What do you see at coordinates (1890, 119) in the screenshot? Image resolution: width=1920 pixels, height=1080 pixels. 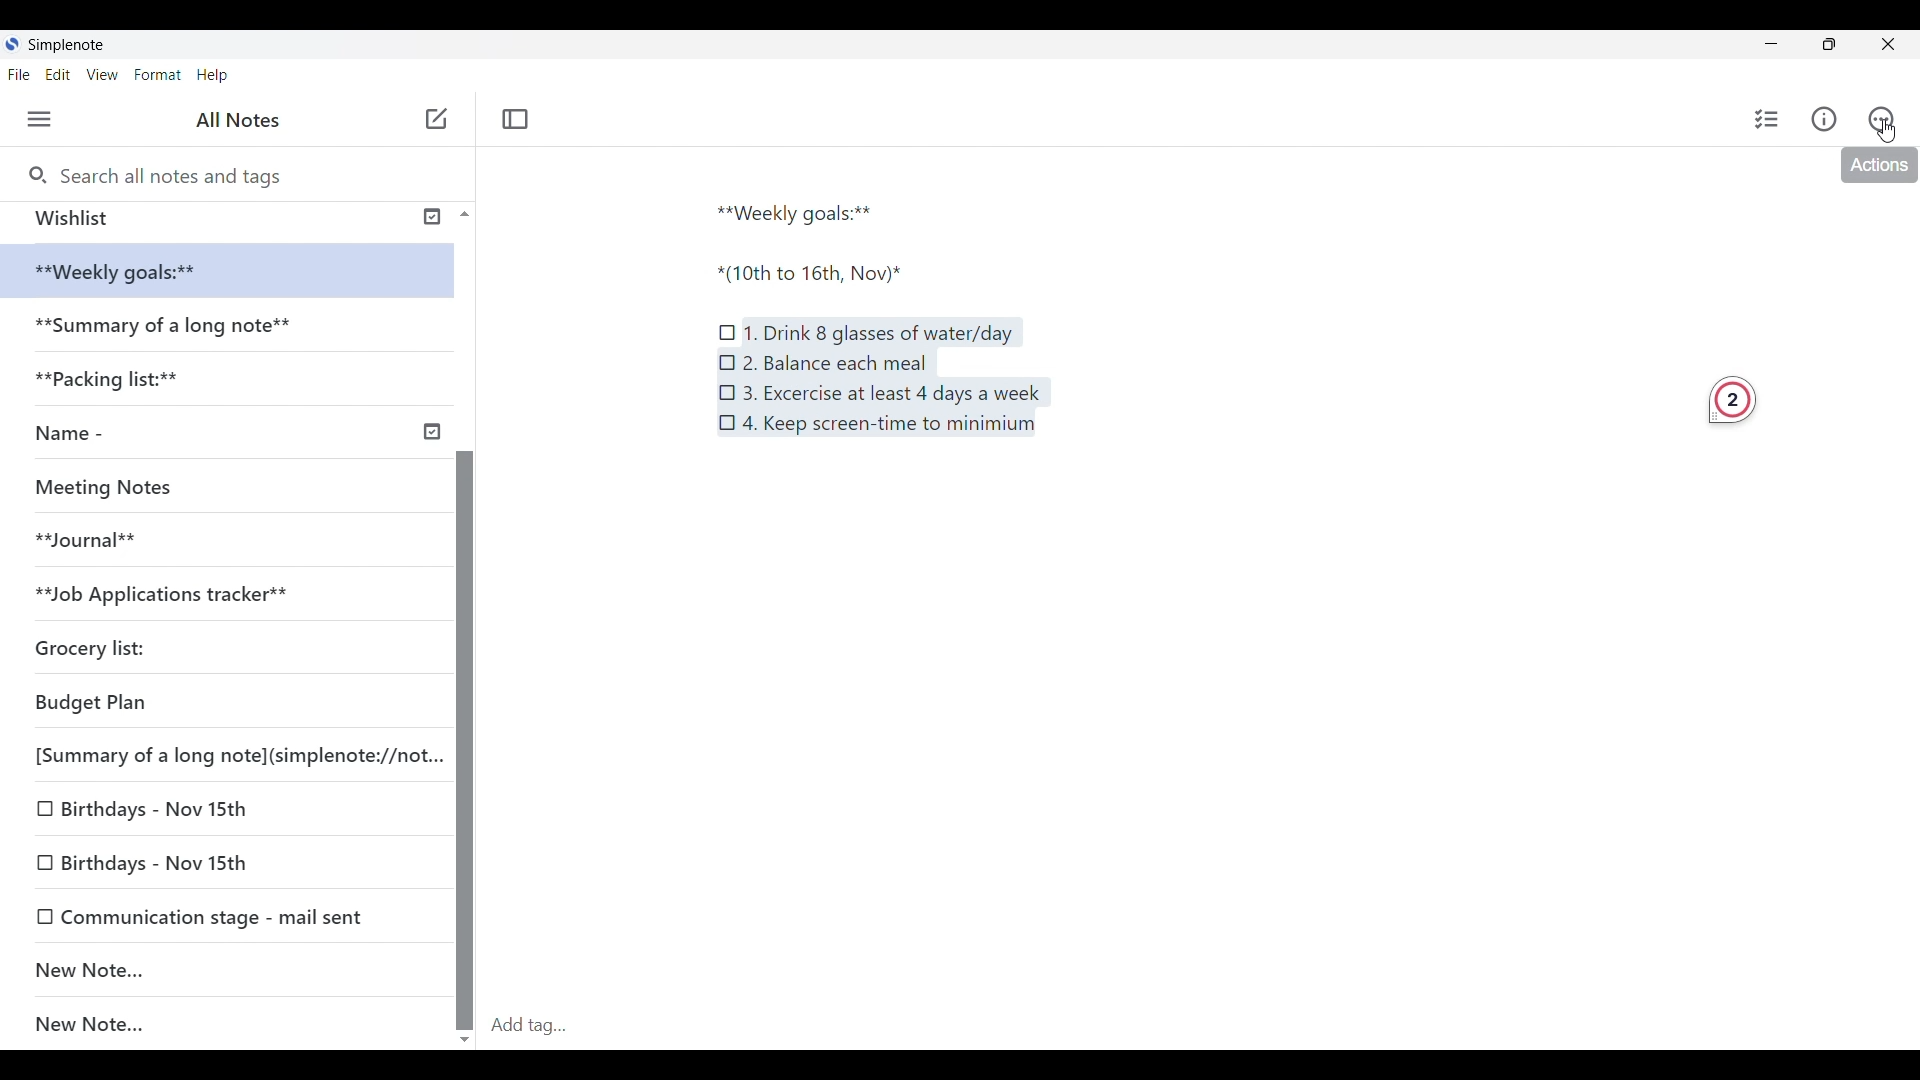 I see `Actions` at bounding box center [1890, 119].